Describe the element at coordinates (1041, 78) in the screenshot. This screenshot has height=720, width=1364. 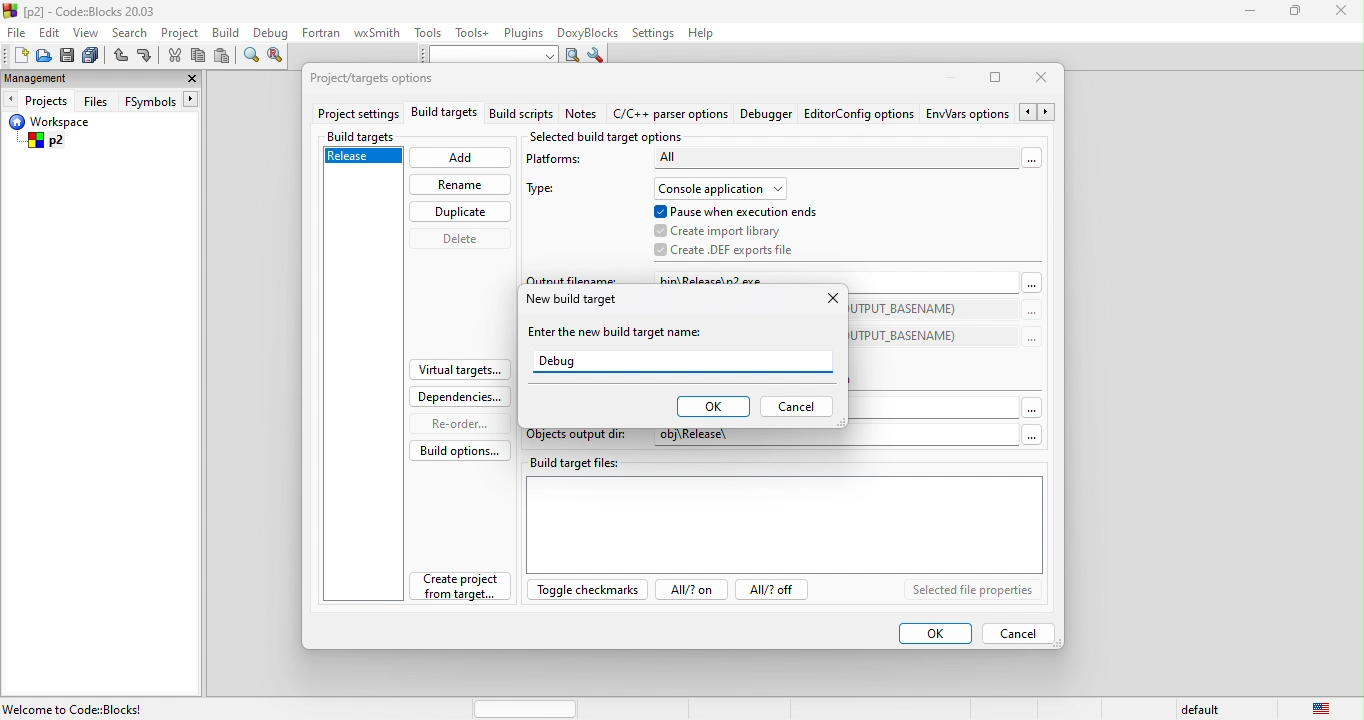
I see `close` at that location.